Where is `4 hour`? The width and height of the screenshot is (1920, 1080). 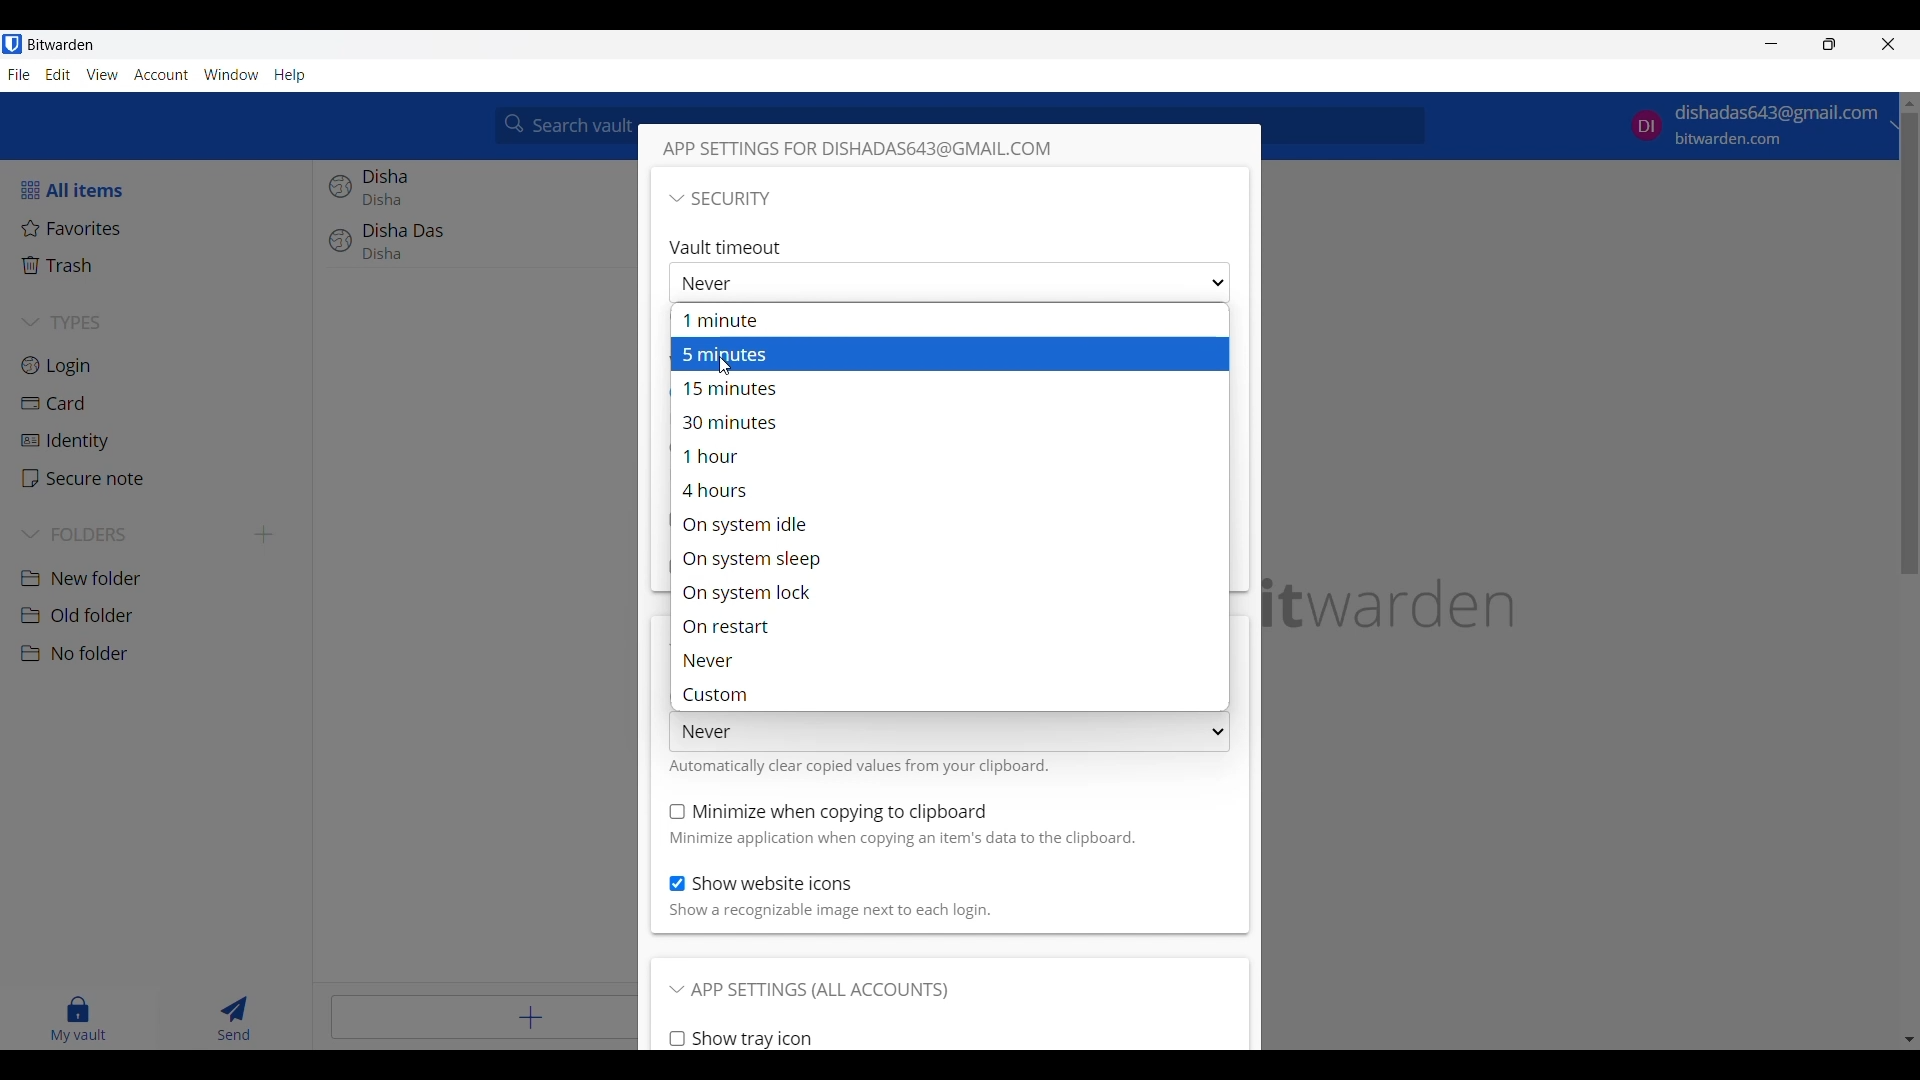 4 hour is located at coordinates (949, 491).